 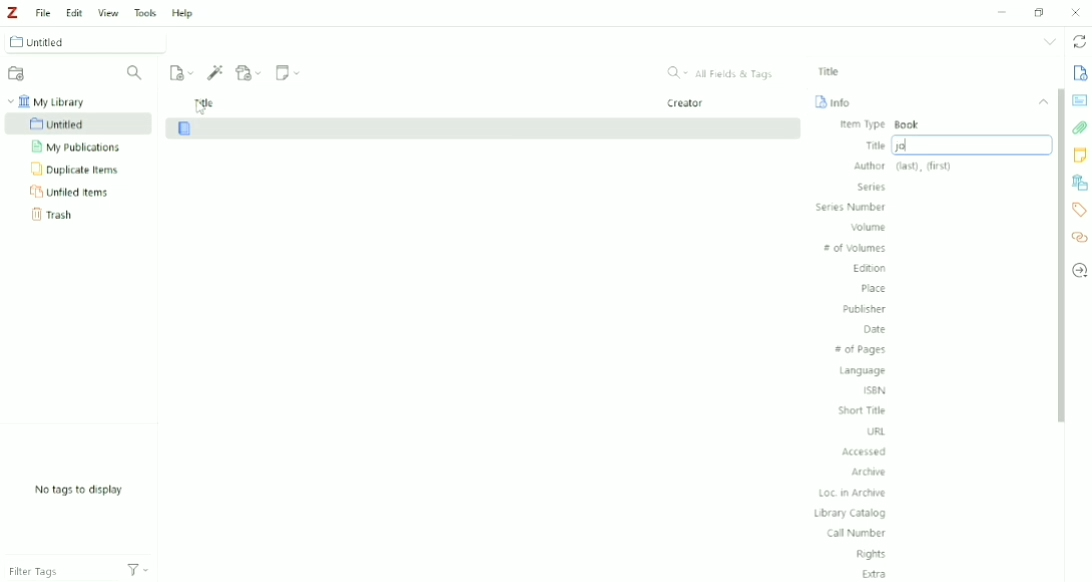 I want to click on Title, so click(x=205, y=102).